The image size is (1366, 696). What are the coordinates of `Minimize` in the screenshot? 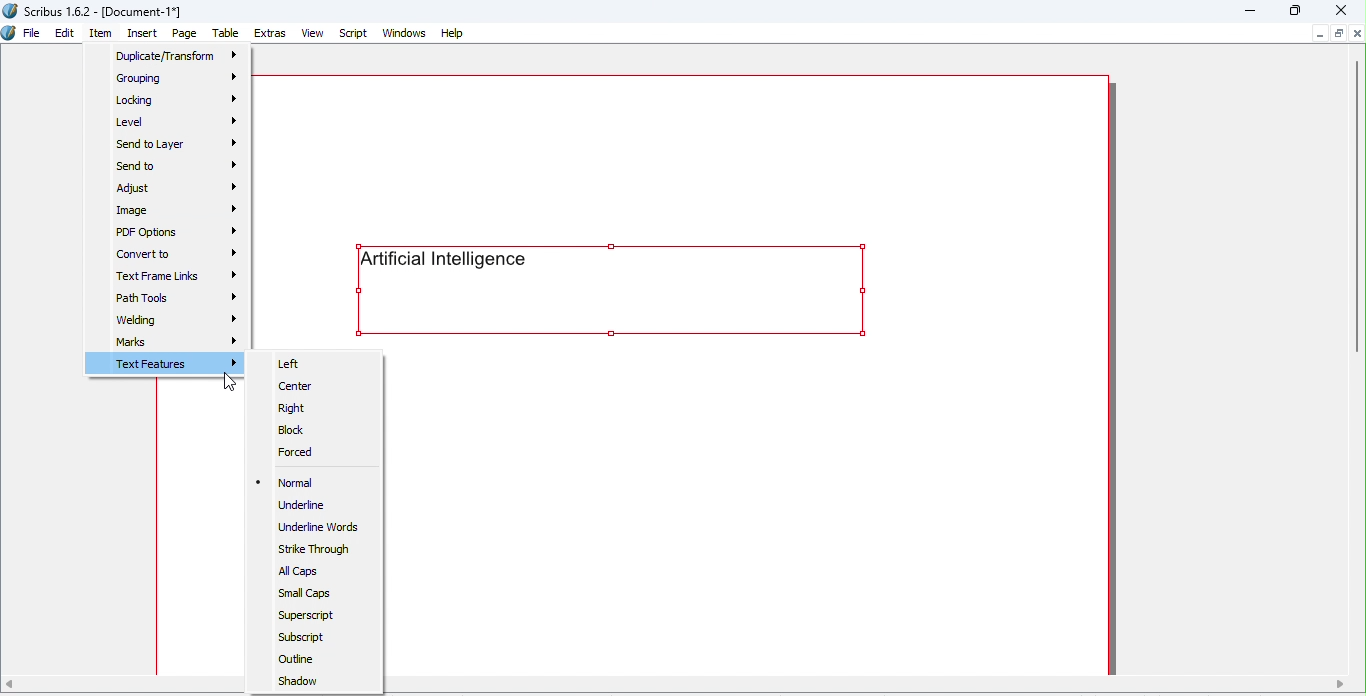 It's located at (1319, 35).